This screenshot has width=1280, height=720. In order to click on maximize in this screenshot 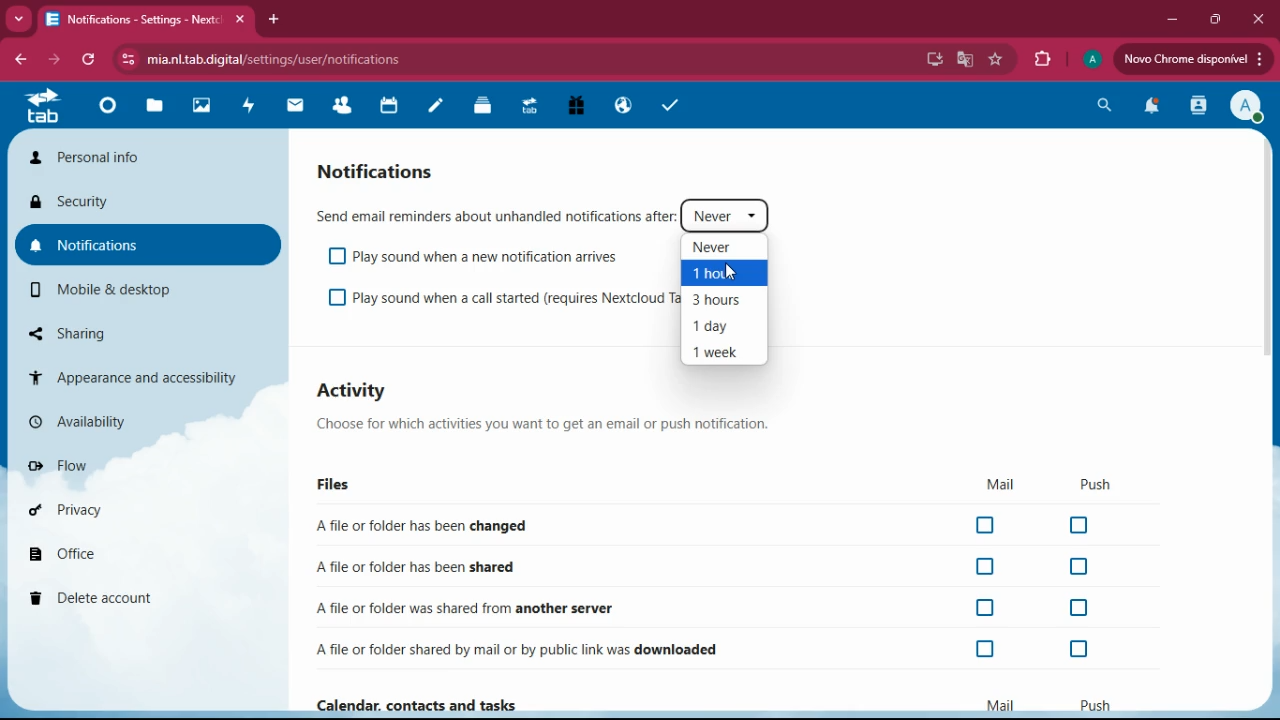, I will do `click(1214, 20)`.